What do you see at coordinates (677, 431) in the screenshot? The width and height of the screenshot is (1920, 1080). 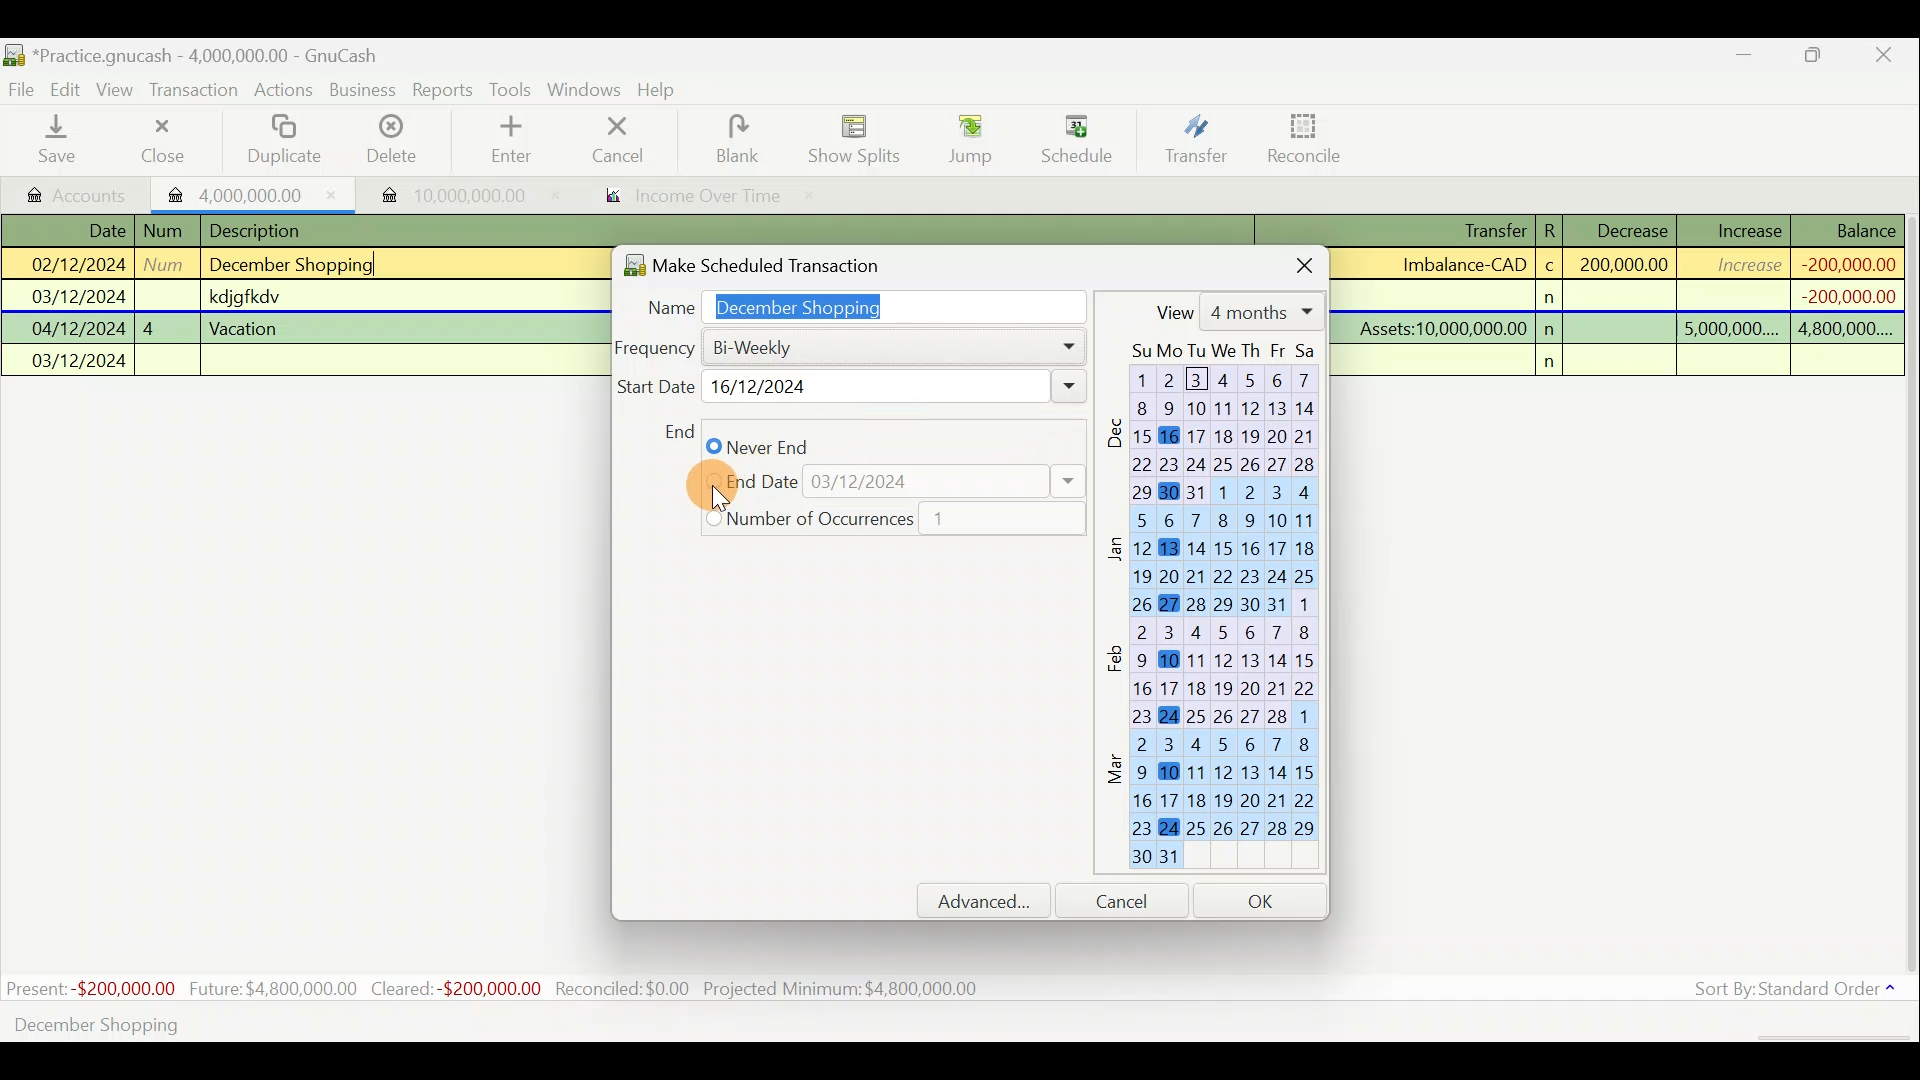 I see `End` at bounding box center [677, 431].